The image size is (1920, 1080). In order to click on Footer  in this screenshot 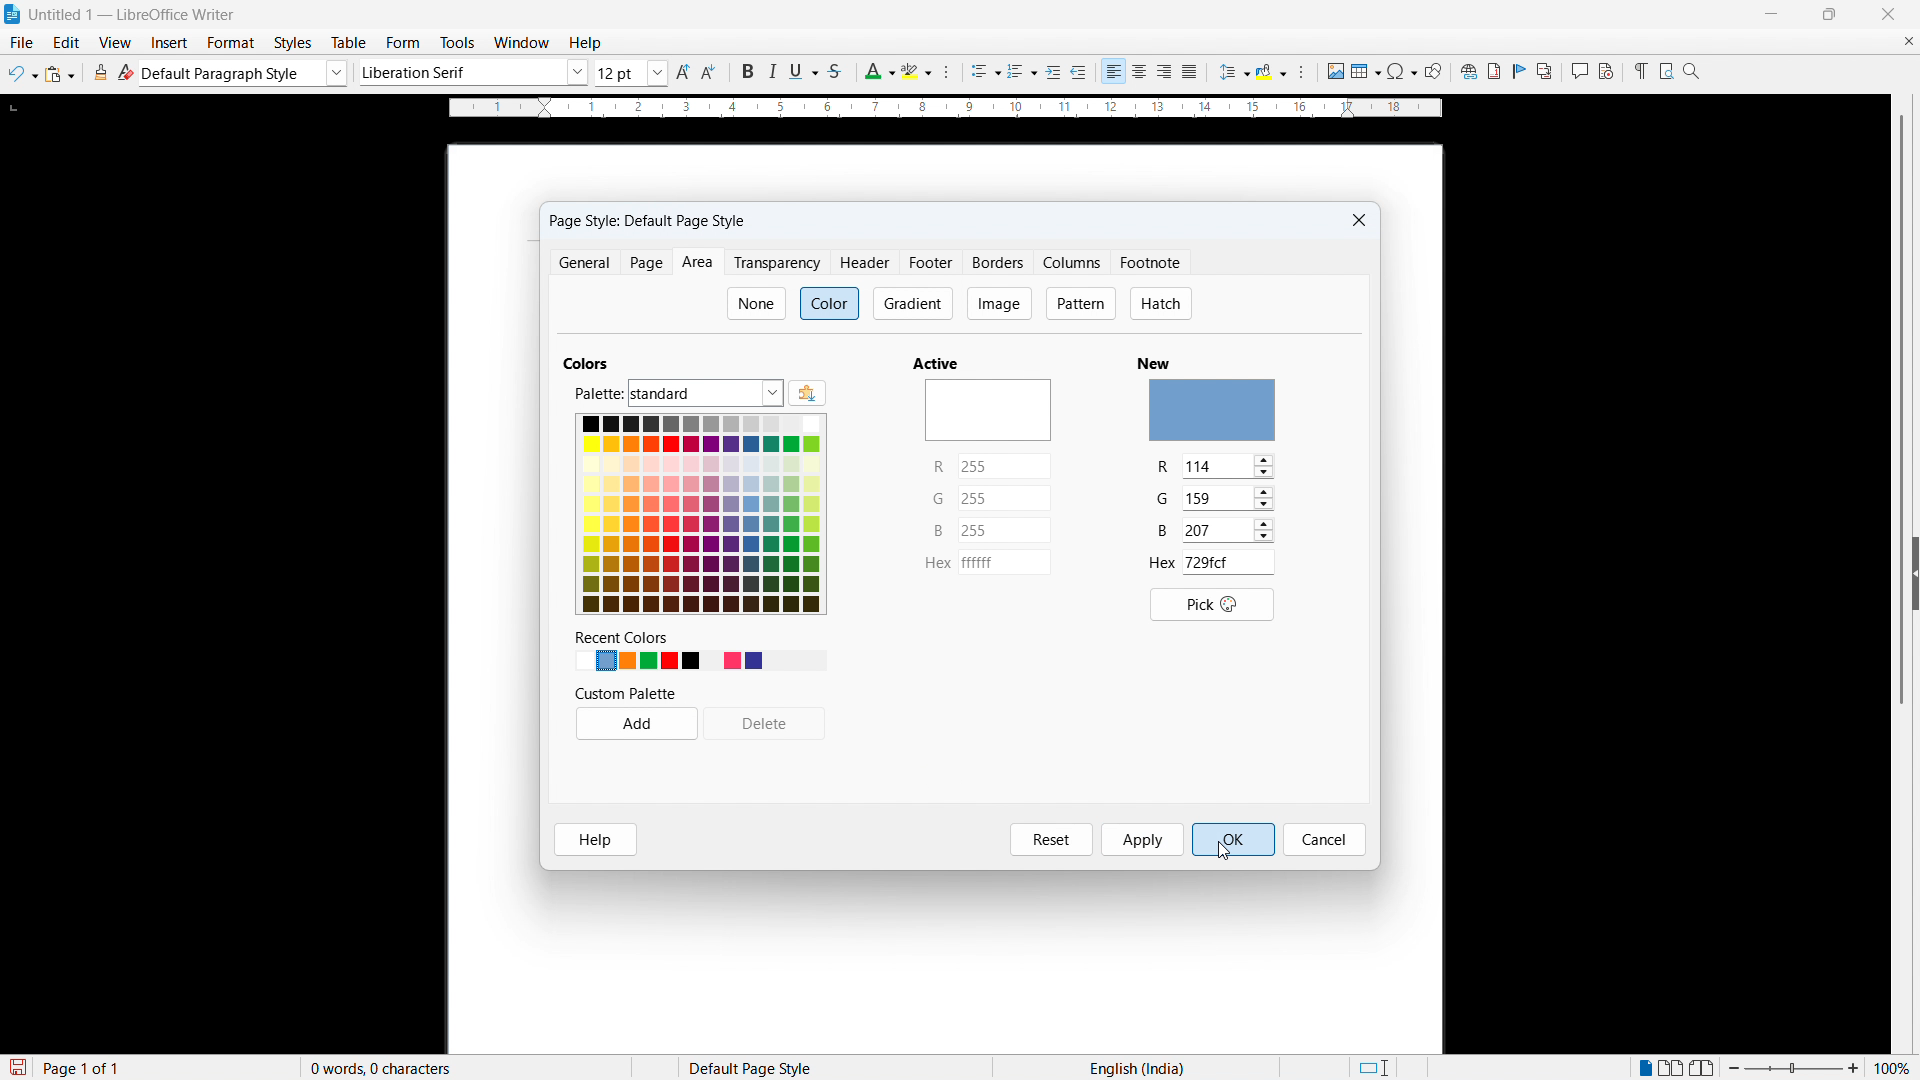, I will do `click(932, 262)`.